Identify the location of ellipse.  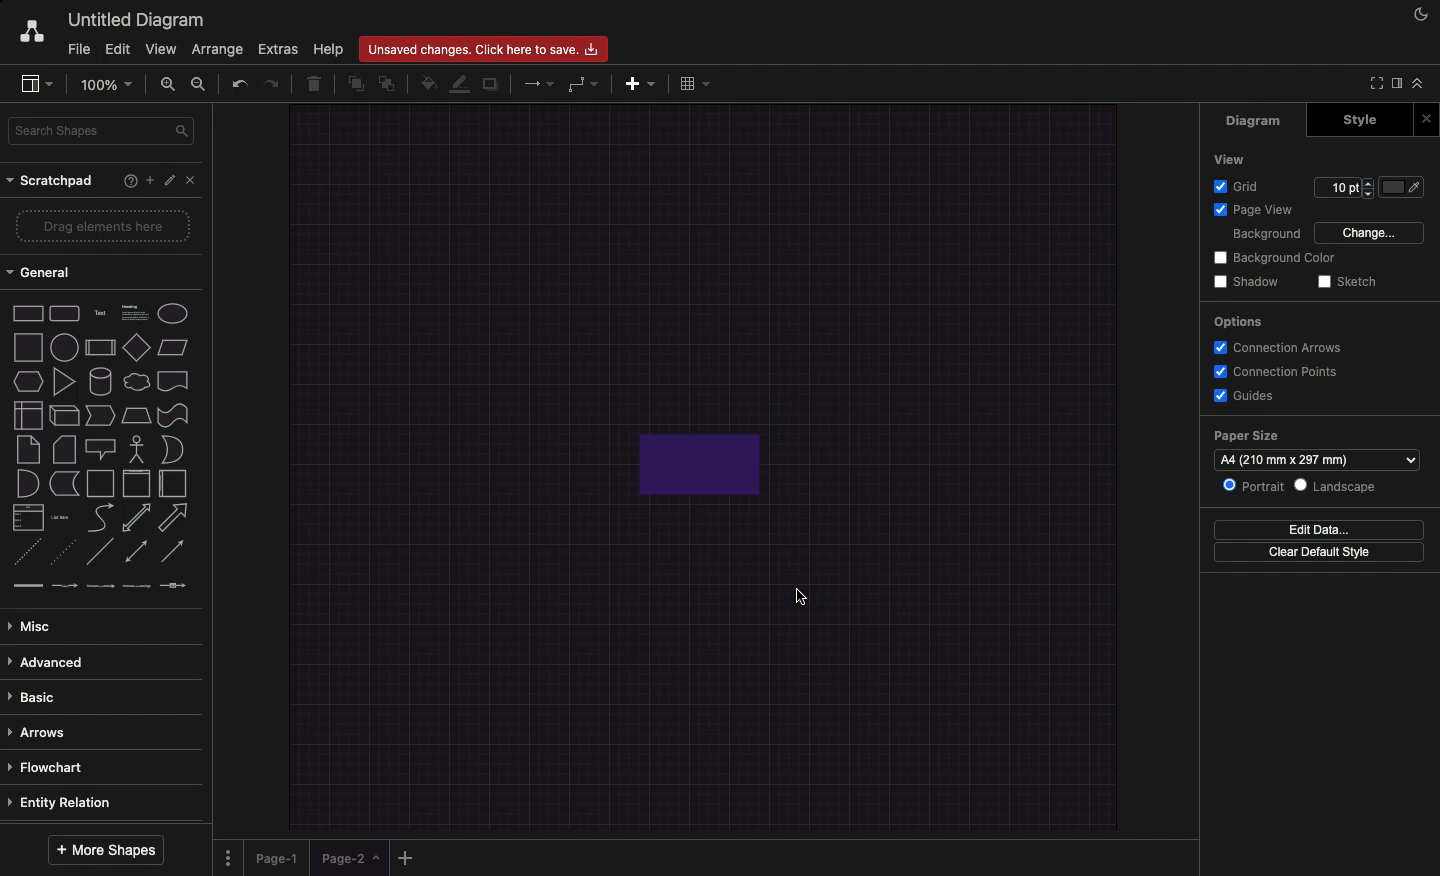
(173, 310).